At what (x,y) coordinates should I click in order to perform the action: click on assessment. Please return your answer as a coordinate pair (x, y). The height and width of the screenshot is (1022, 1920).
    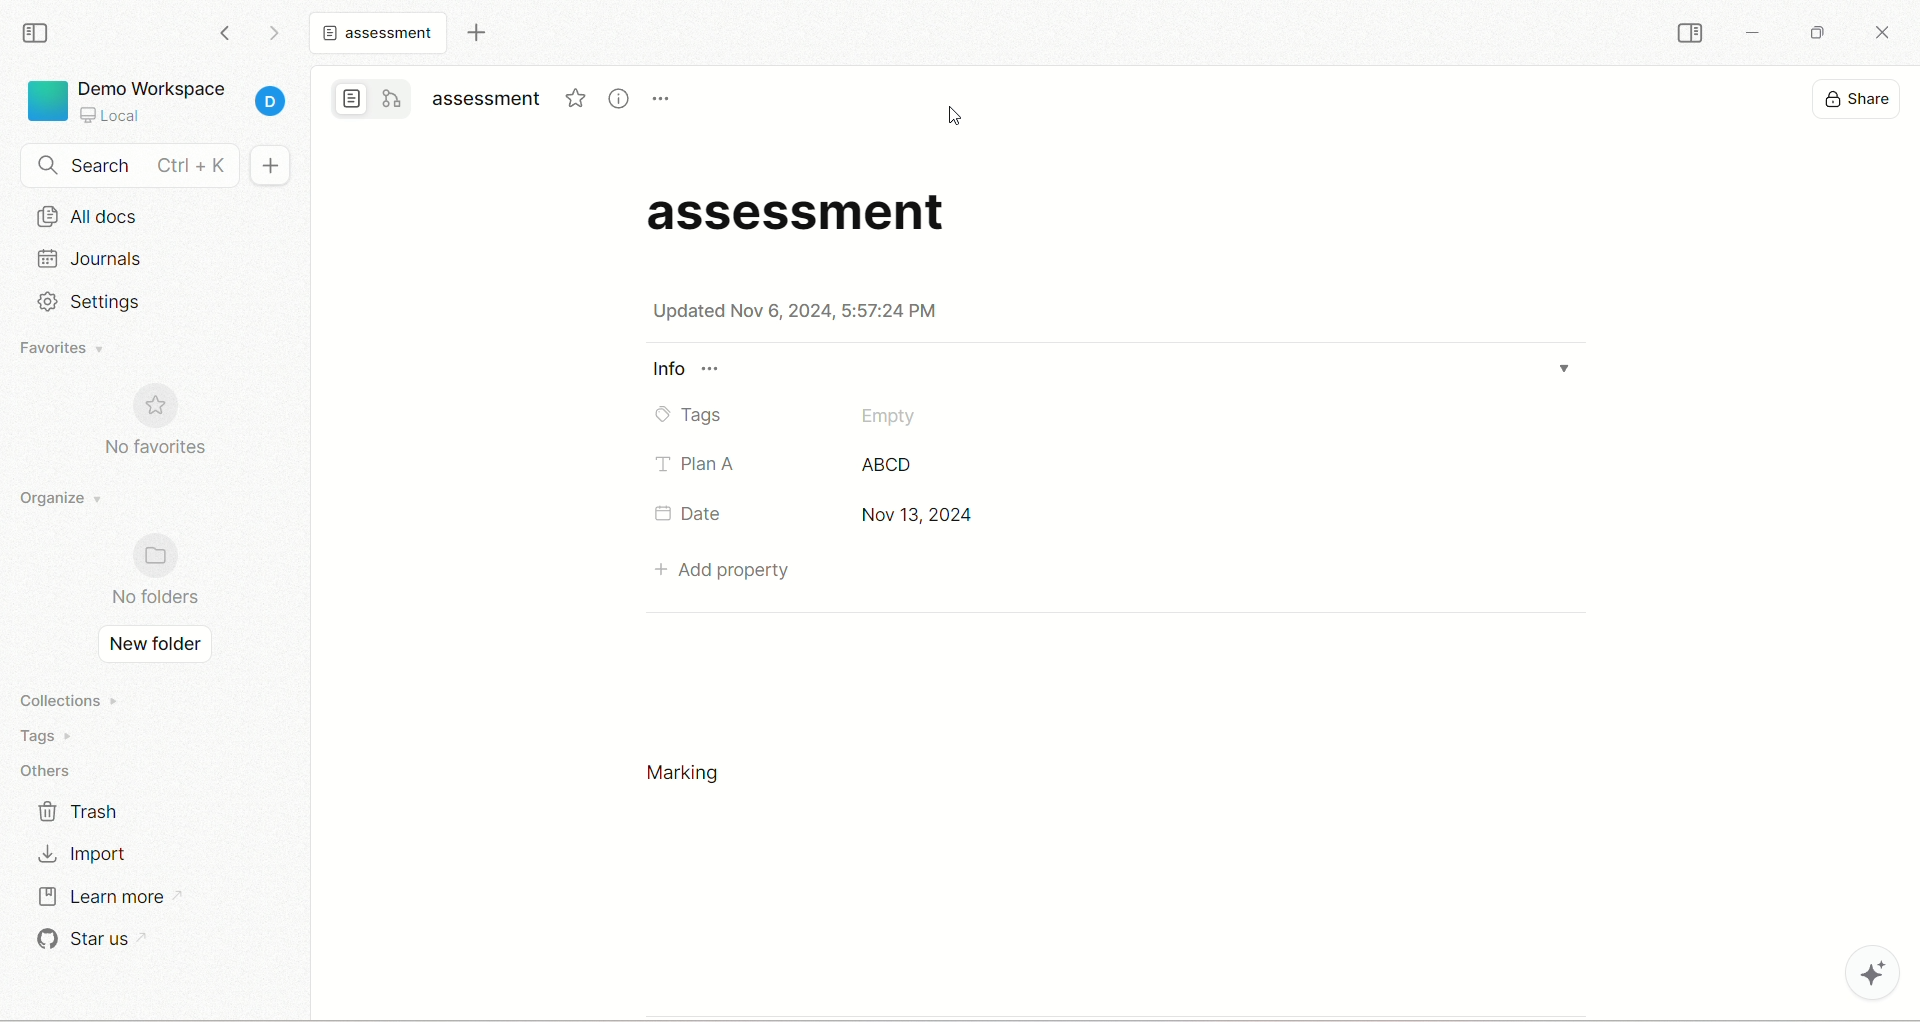
    Looking at the image, I should click on (383, 36).